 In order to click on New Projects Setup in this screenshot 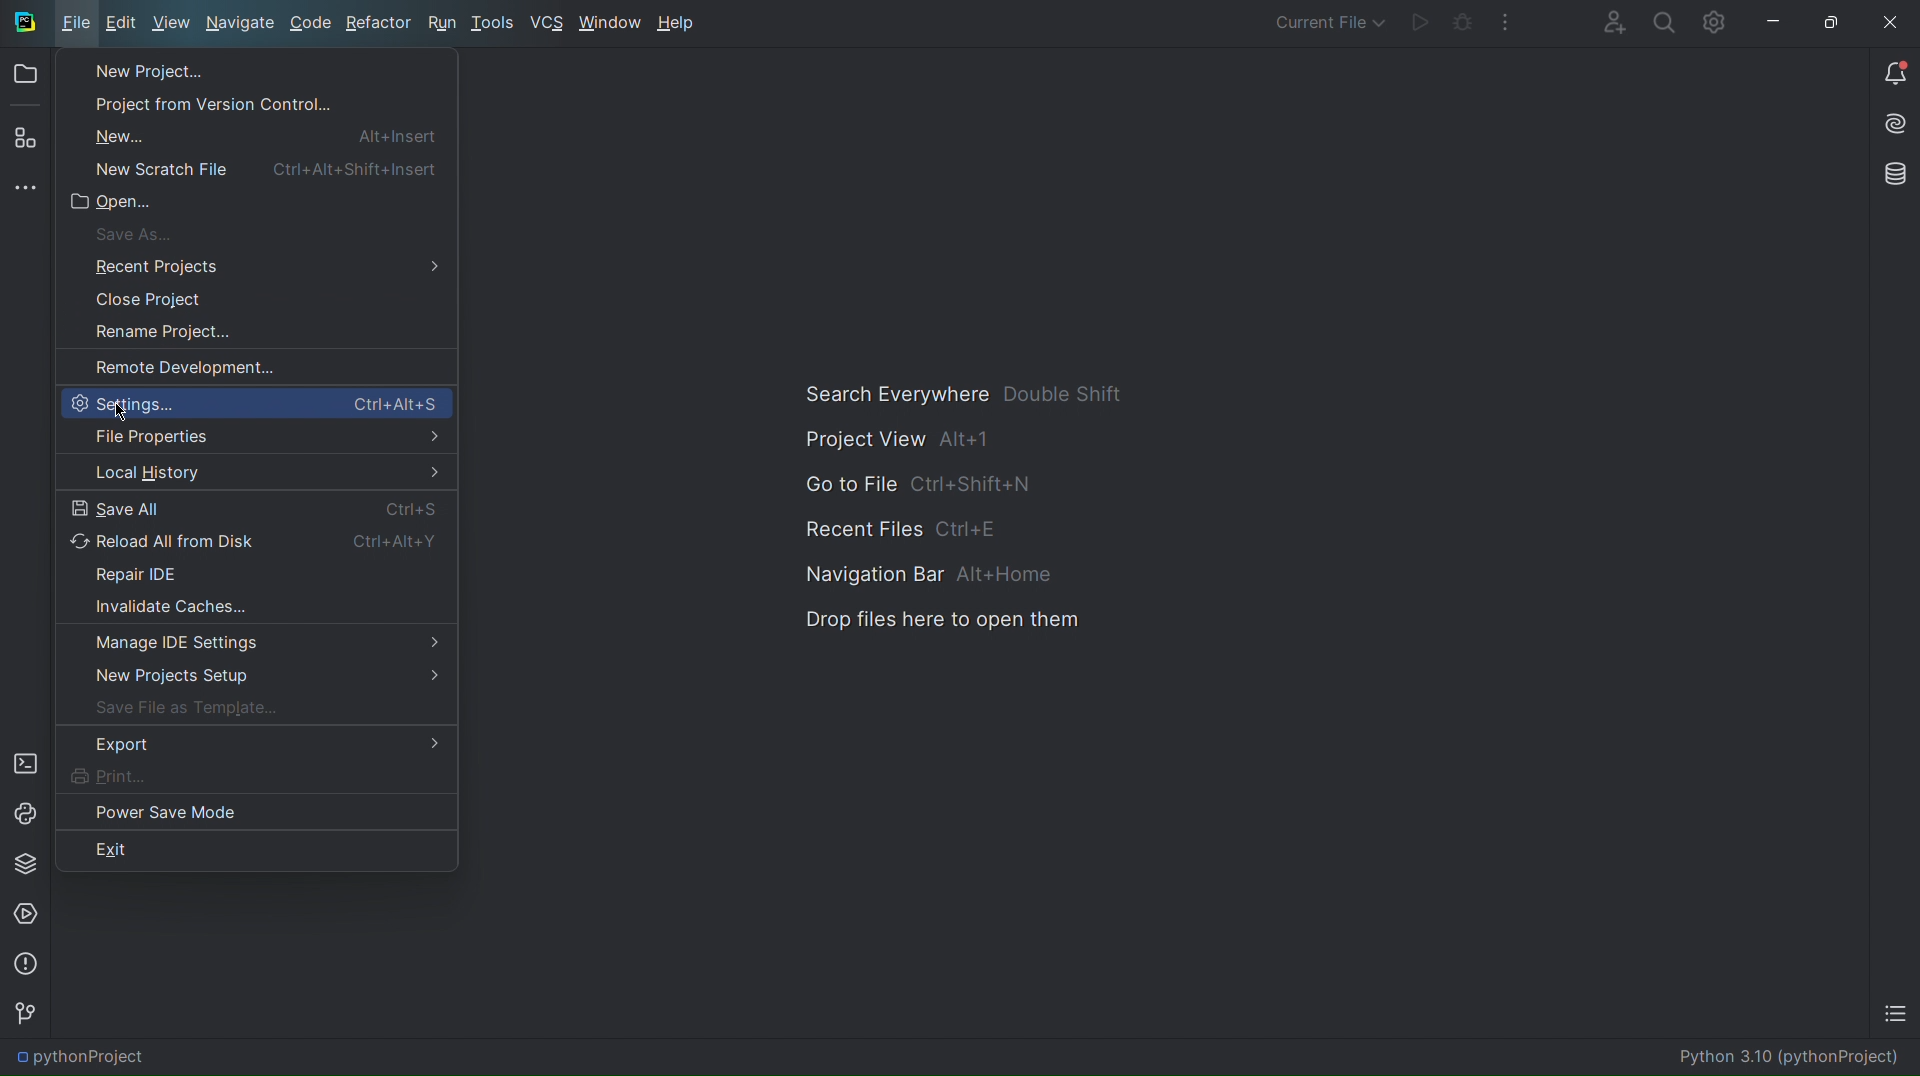, I will do `click(256, 677)`.